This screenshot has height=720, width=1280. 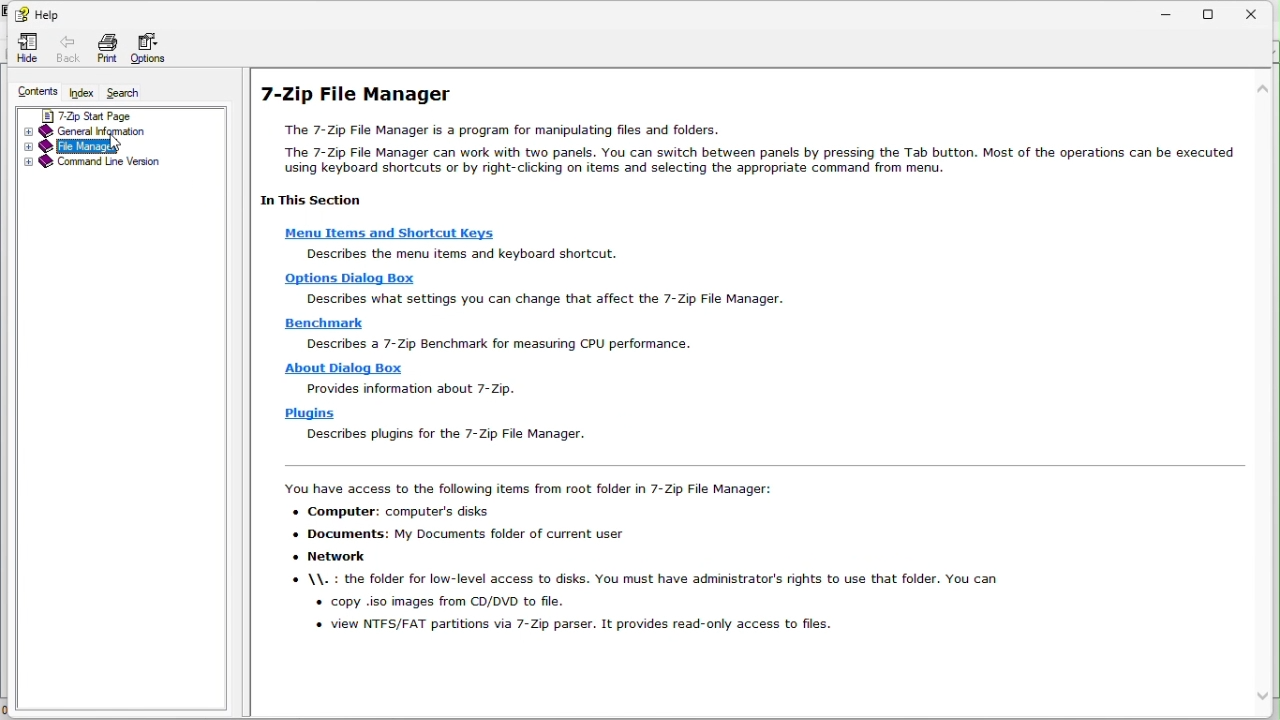 I want to click on Benchmark, so click(x=323, y=325).